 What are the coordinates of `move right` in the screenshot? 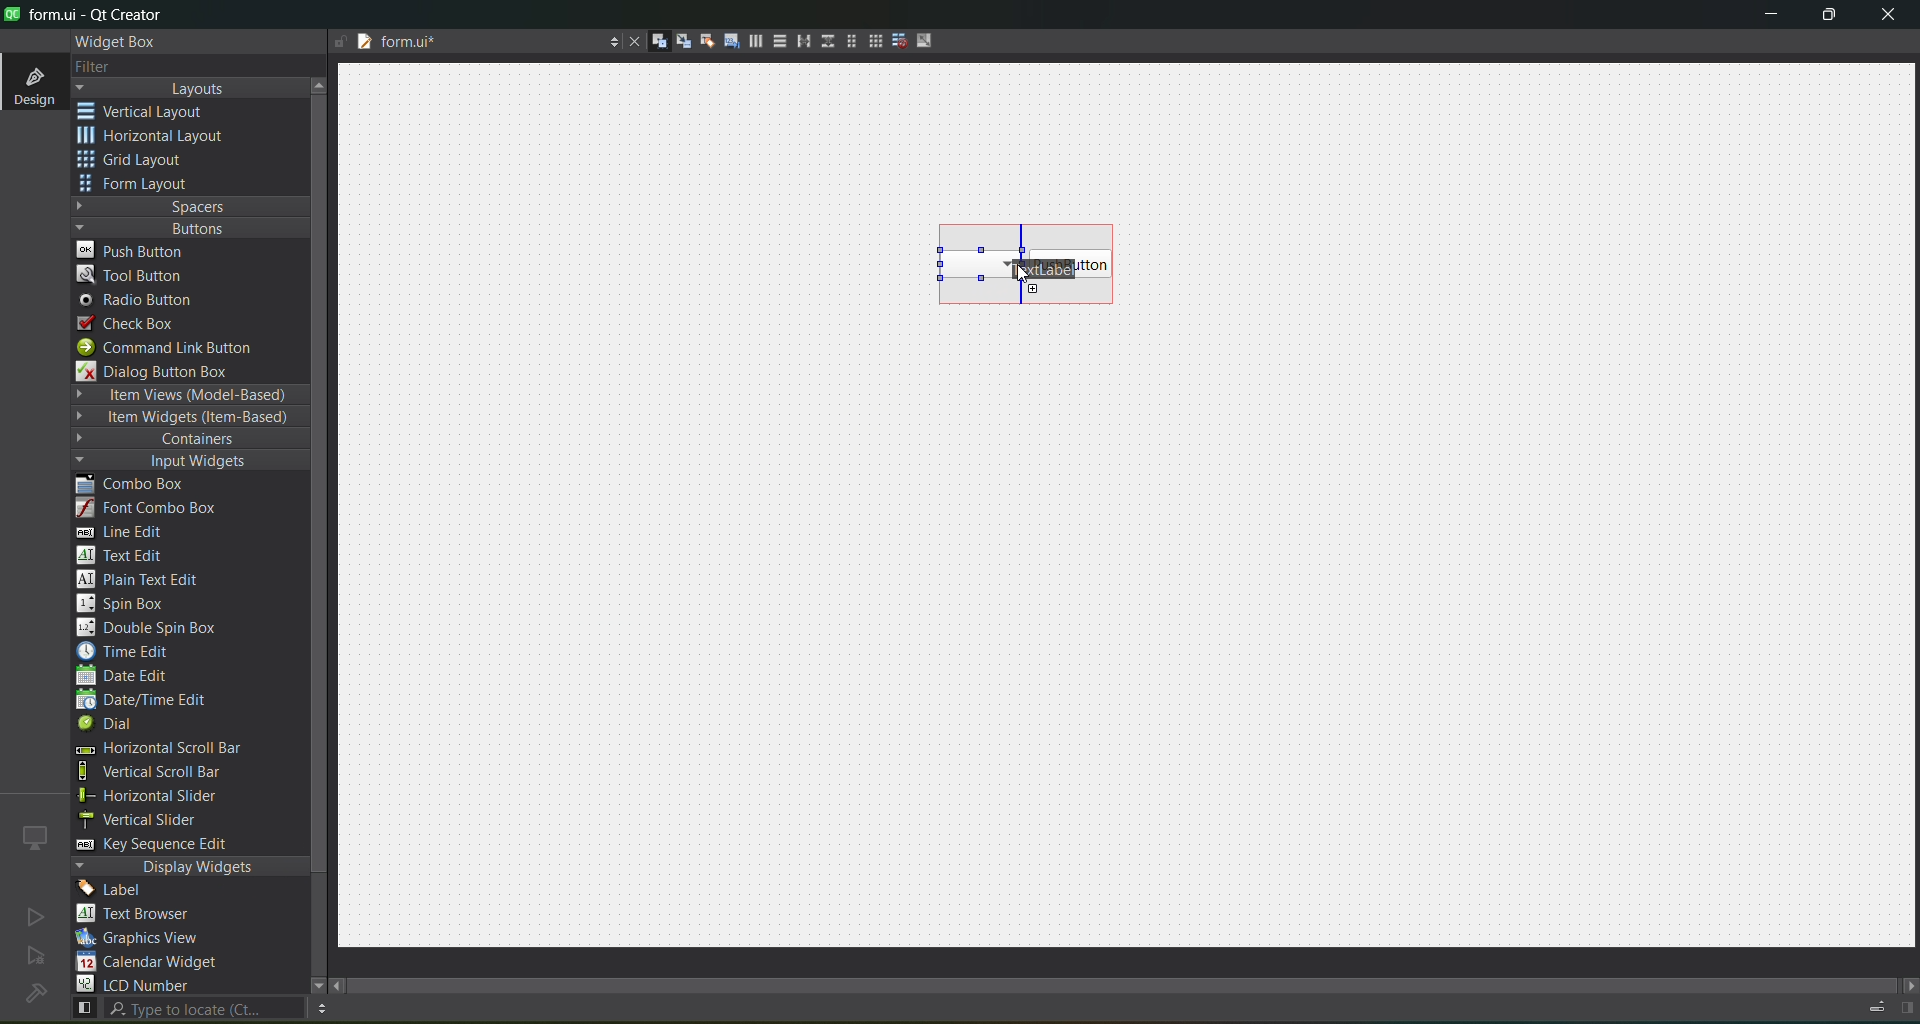 It's located at (1908, 987).